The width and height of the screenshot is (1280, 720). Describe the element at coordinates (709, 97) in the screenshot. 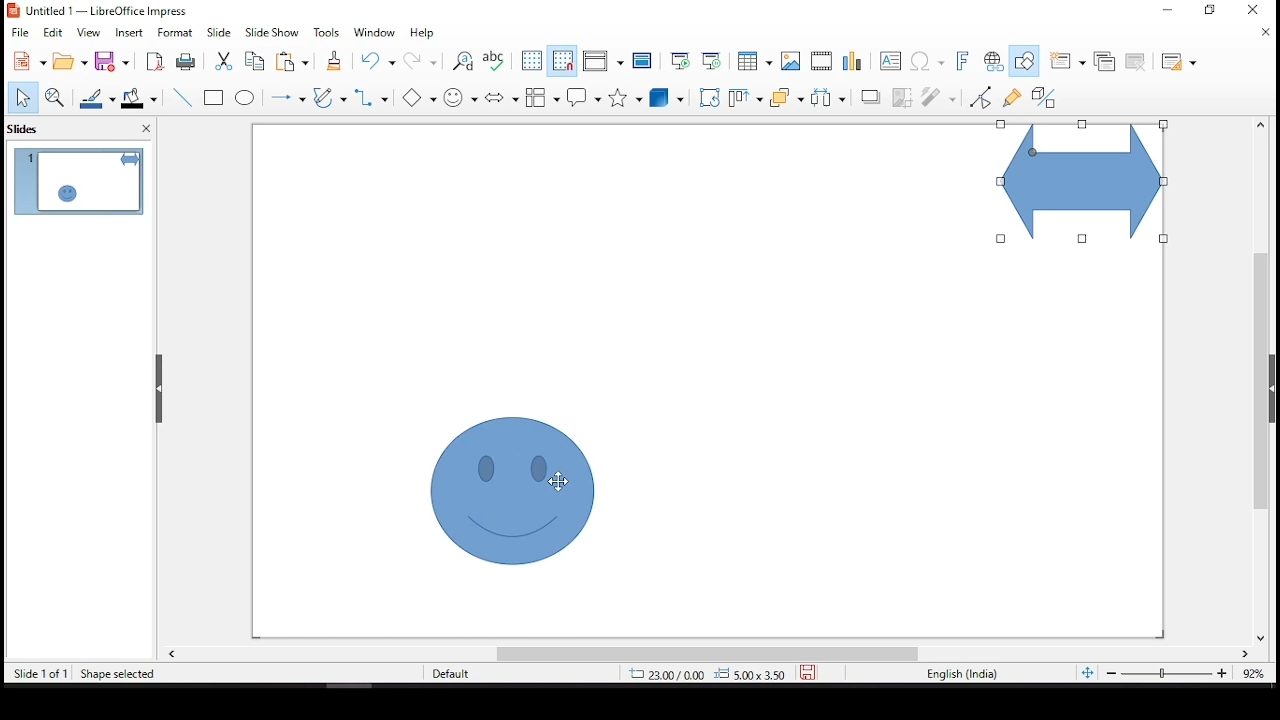

I see `rotate` at that location.